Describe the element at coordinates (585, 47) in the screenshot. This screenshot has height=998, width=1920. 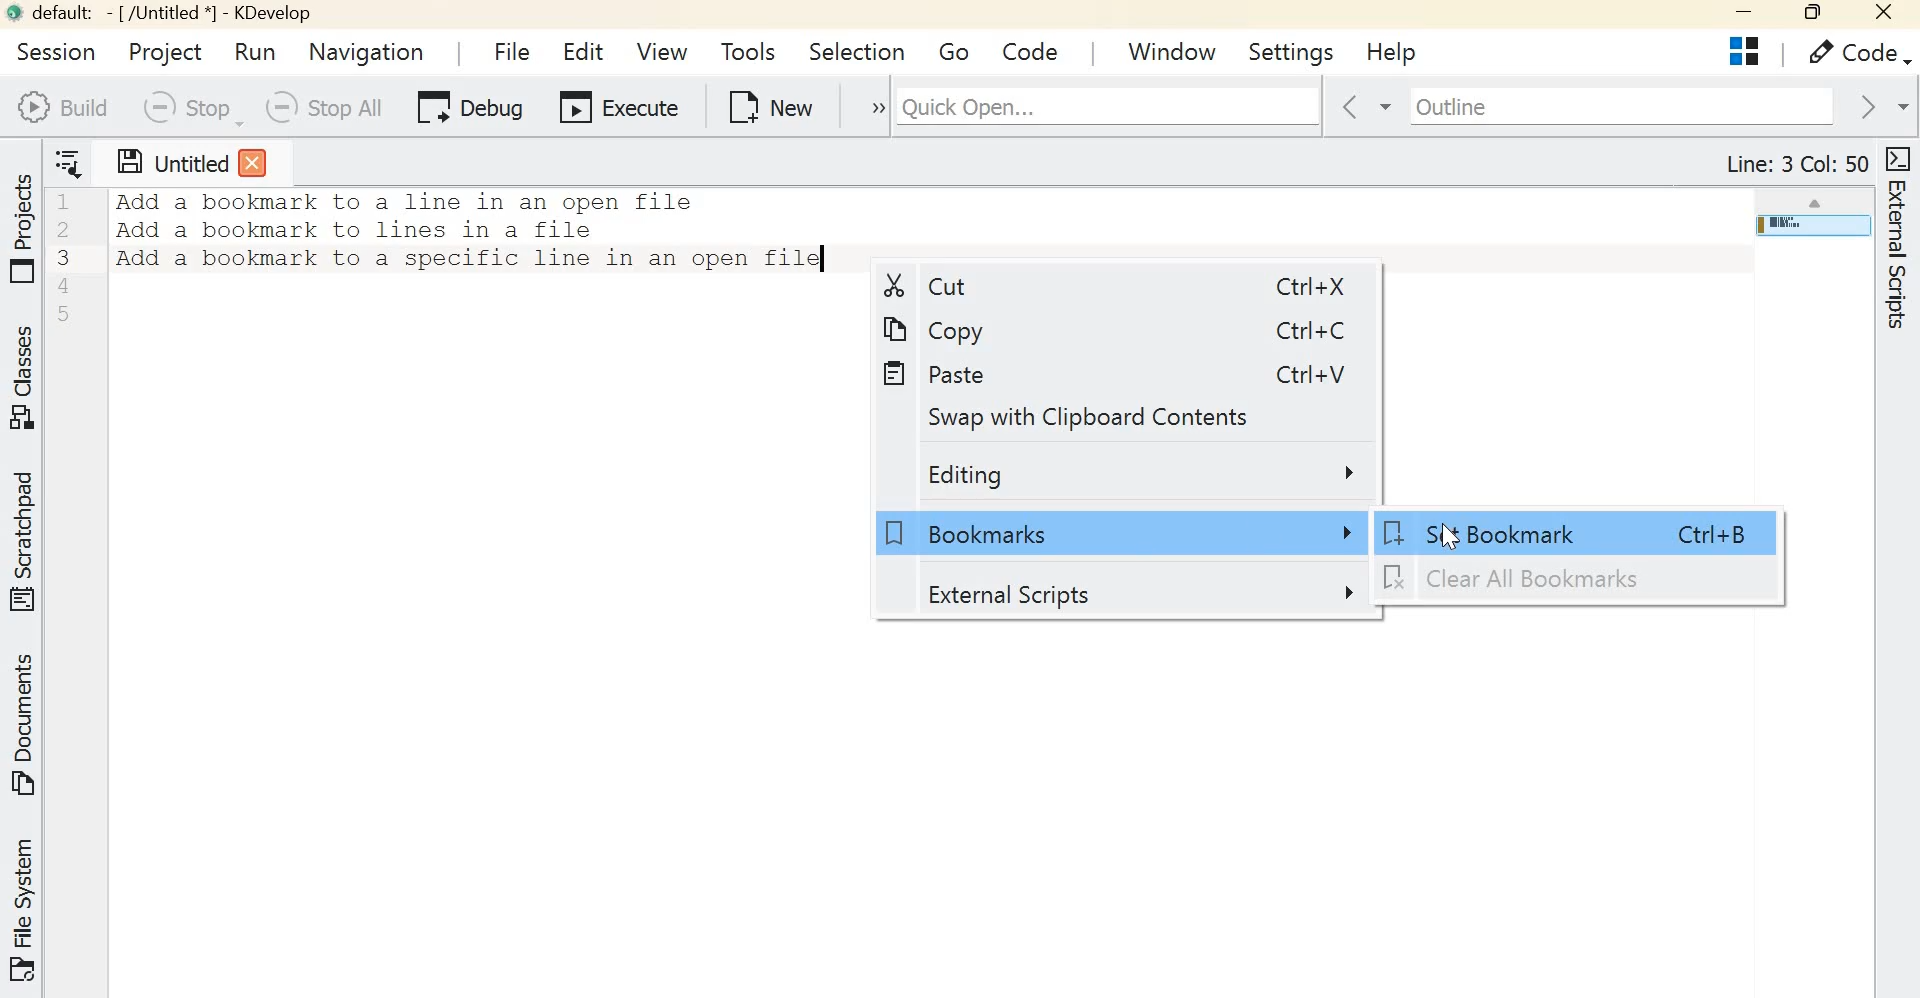
I see `Edit` at that location.